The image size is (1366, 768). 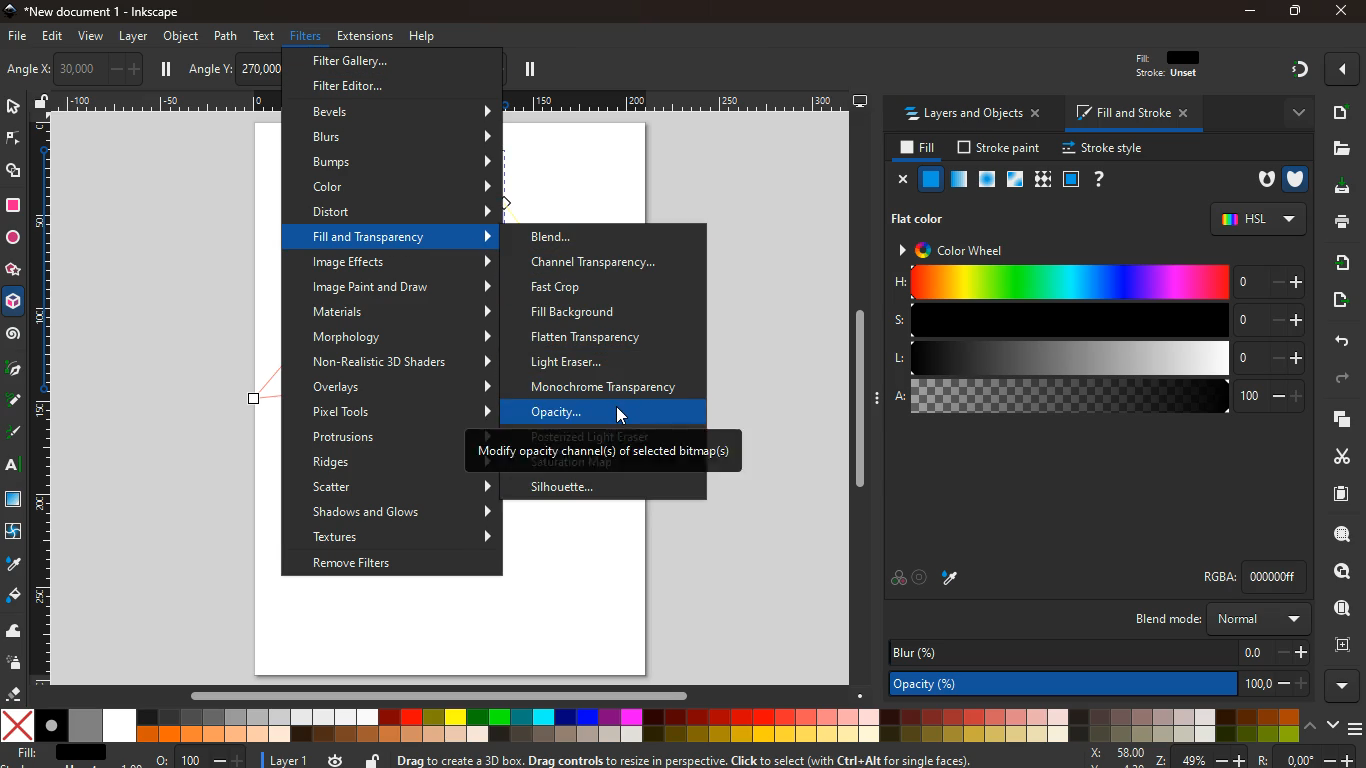 What do you see at coordinates (108, 12) in the screenshot?
I see `inkscape` at bounding box center [108, 12].